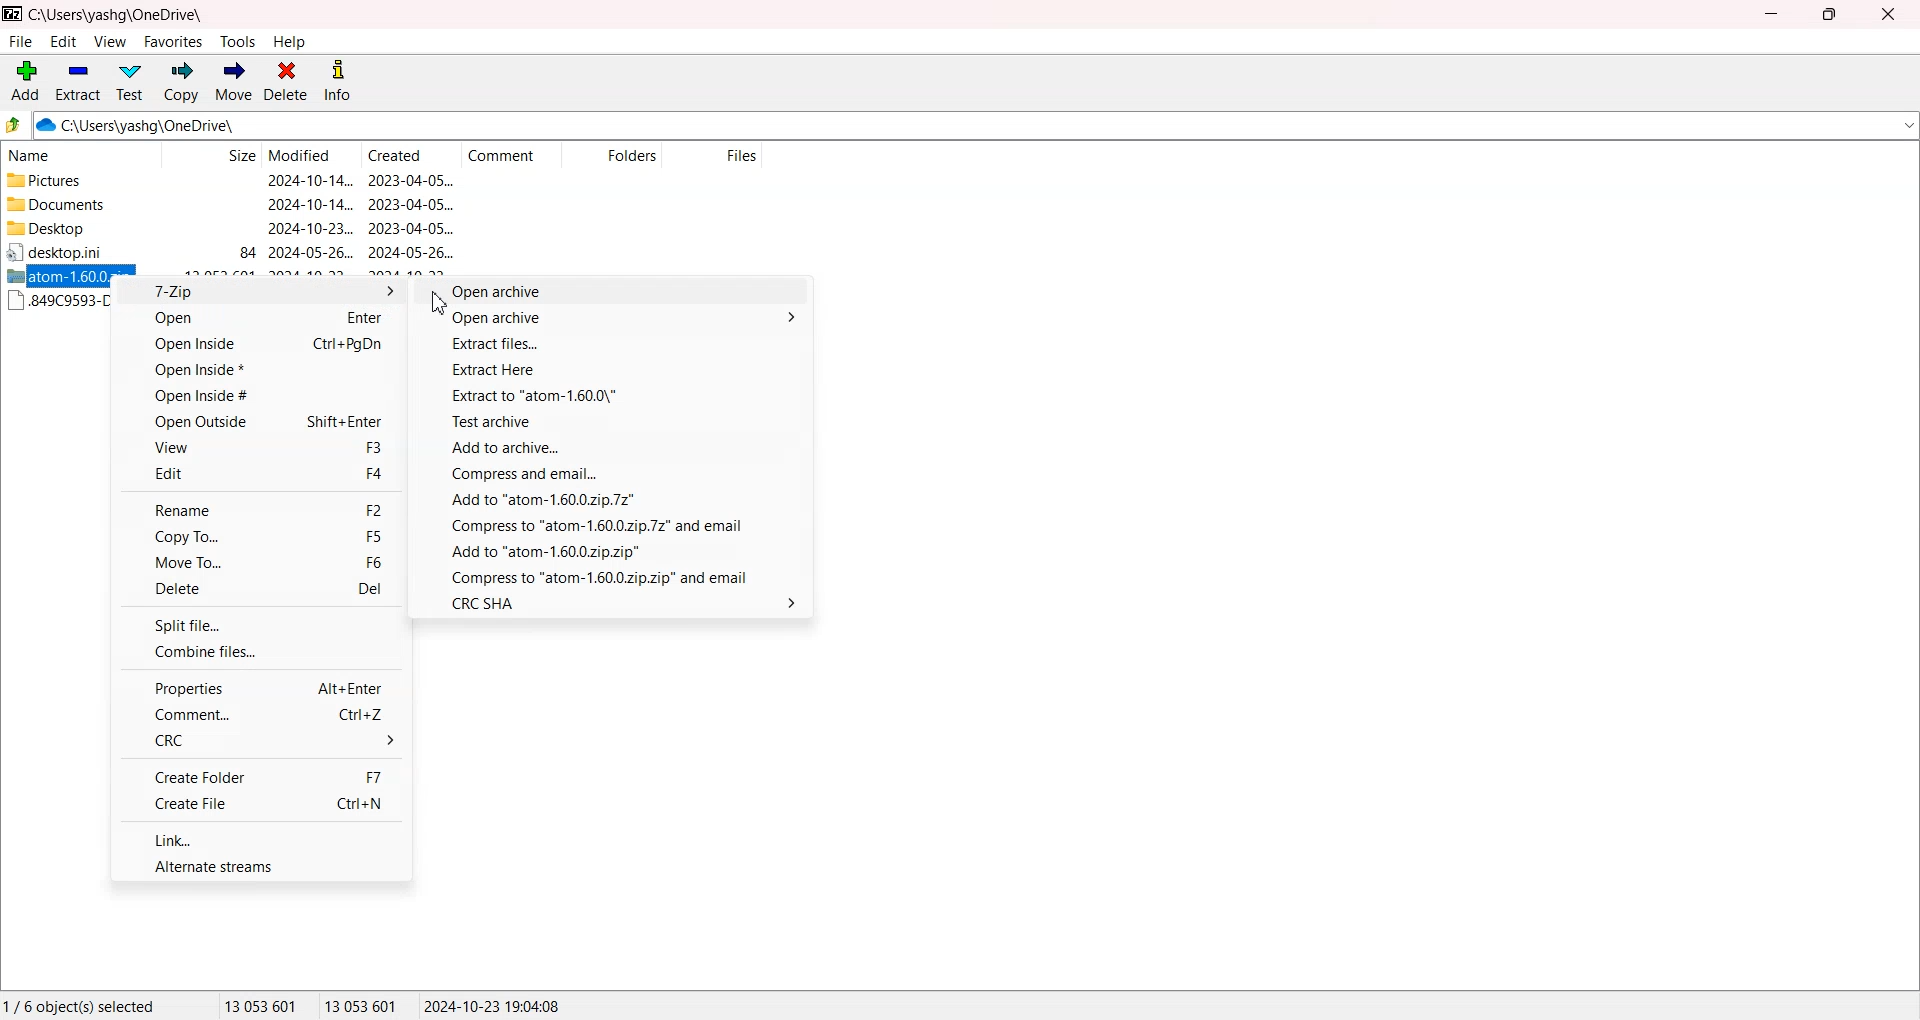 This screenshot has width=1920, height=1020. I want to click on Modified date, so click(310, 156).